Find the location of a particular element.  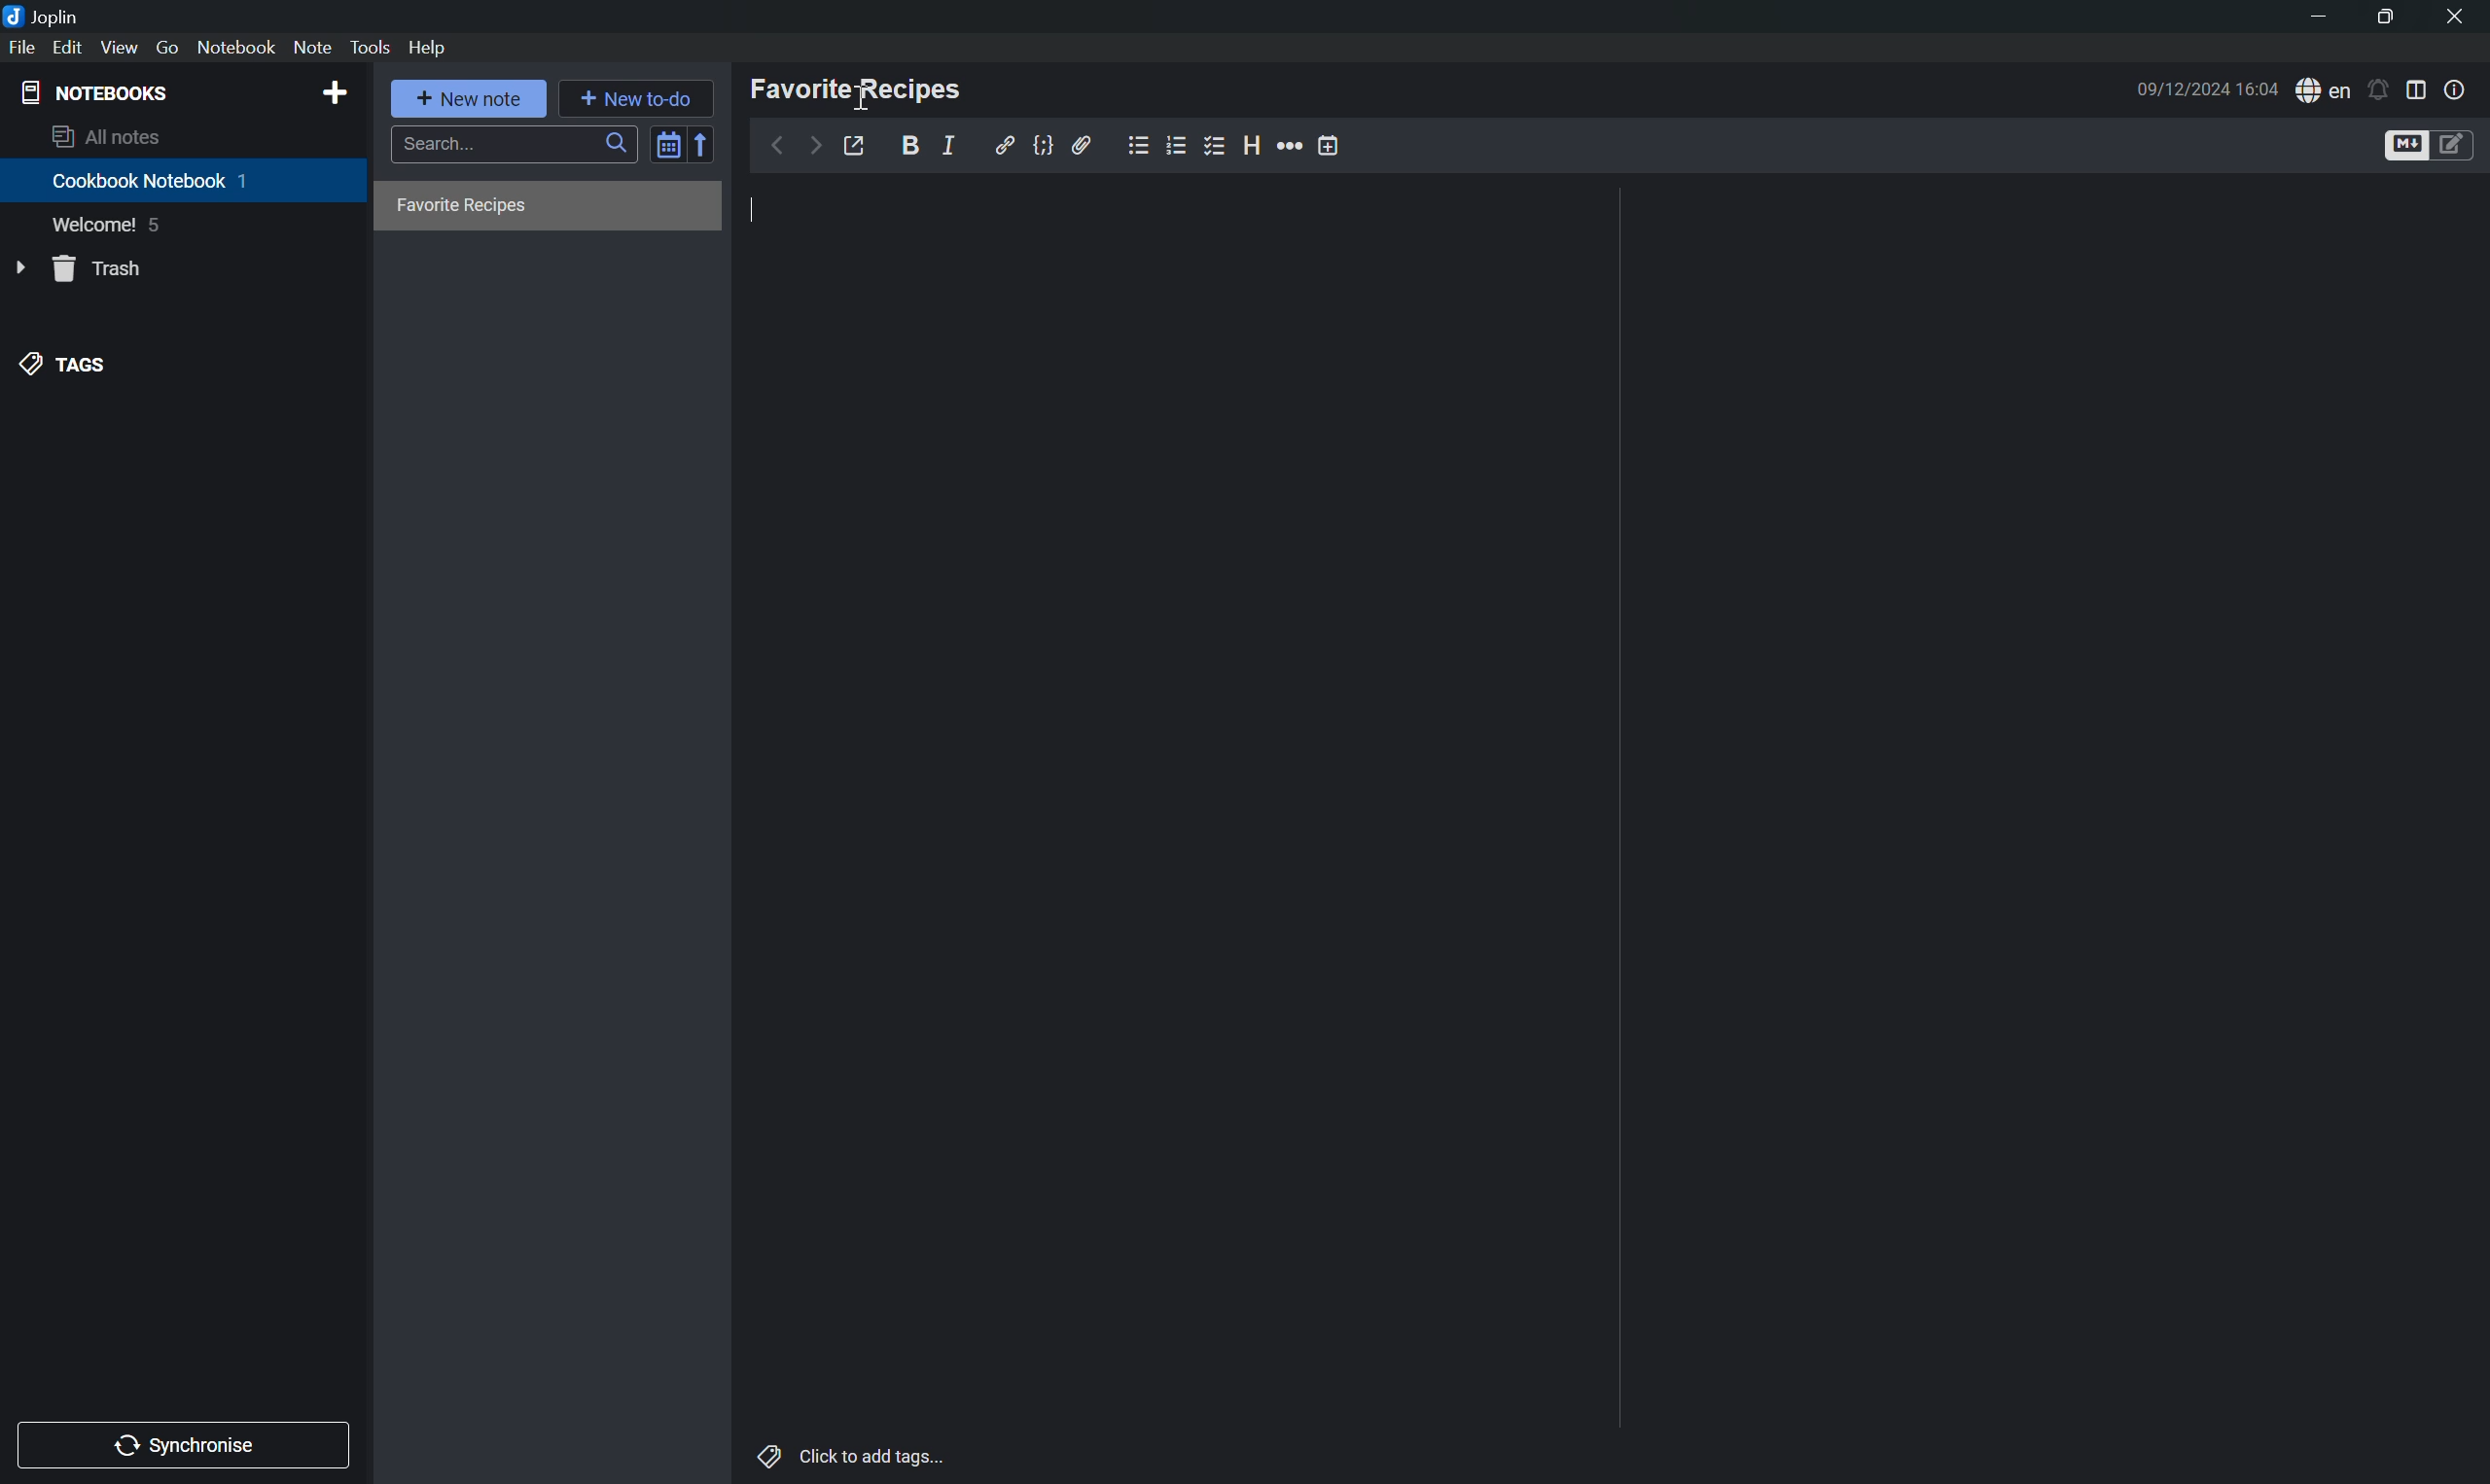

Forward is located at coordinates (814, 145).